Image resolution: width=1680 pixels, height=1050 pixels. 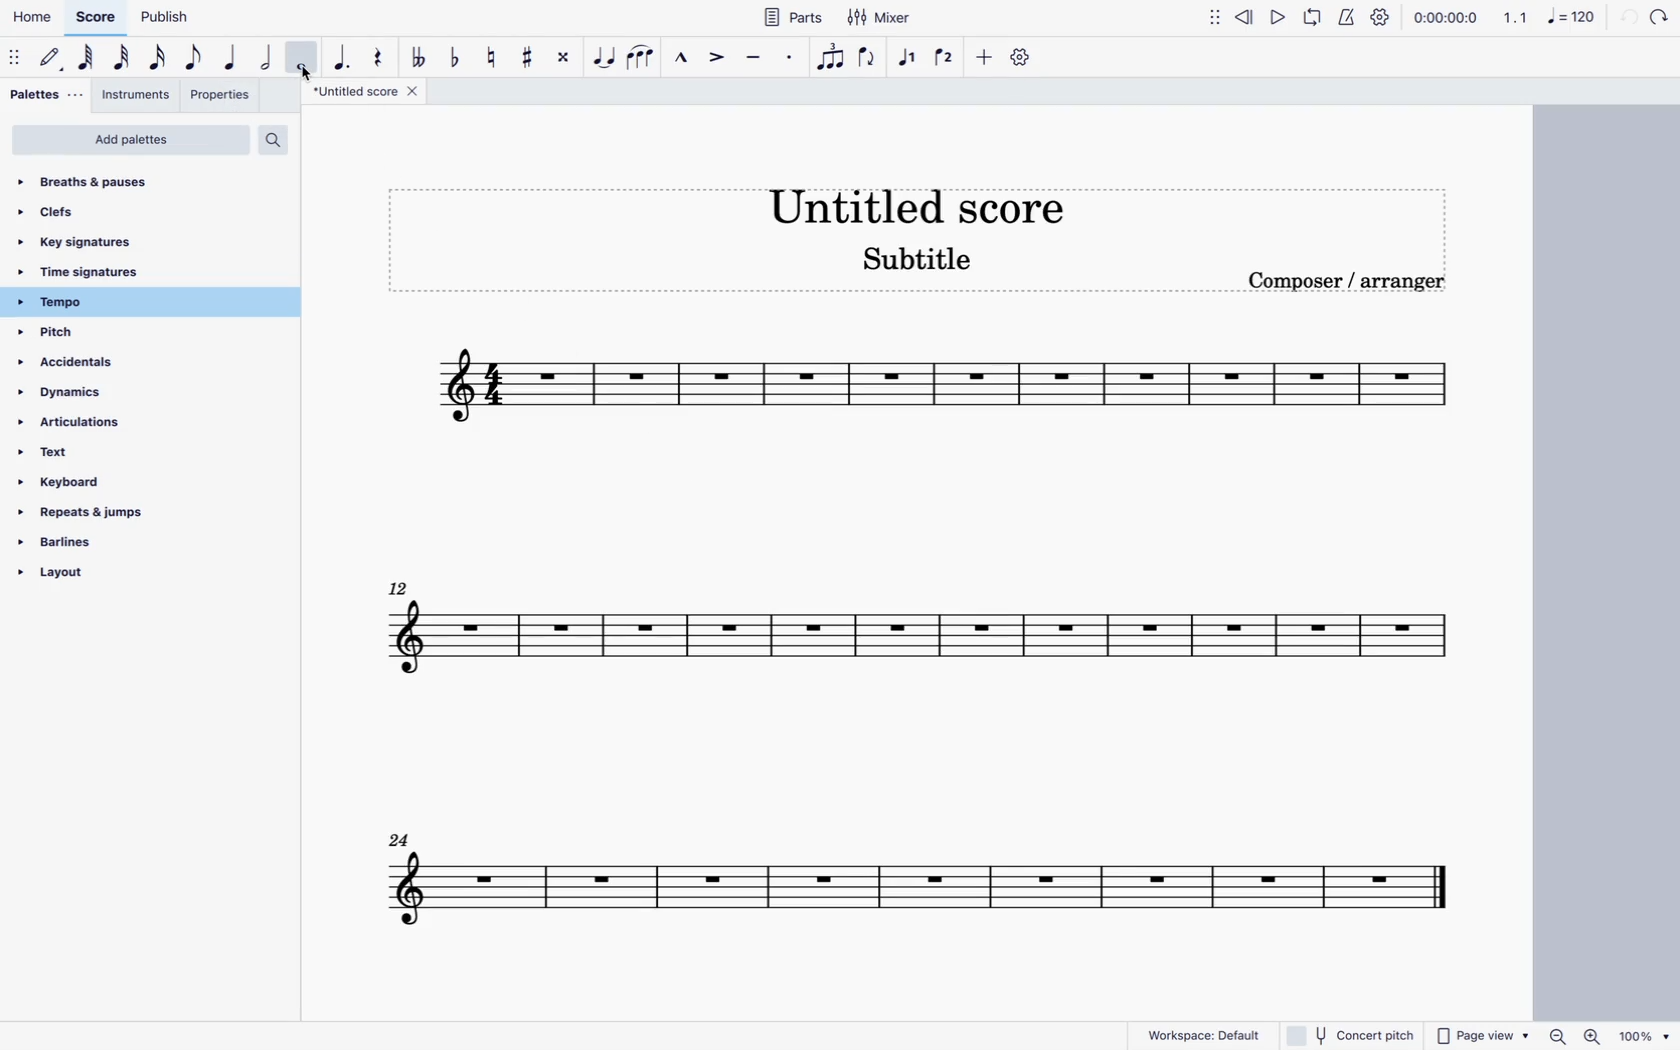 What do you see at coordinates (830, 58) in the screenshot?
I see `tuplet` at bounding box center [830, 58].